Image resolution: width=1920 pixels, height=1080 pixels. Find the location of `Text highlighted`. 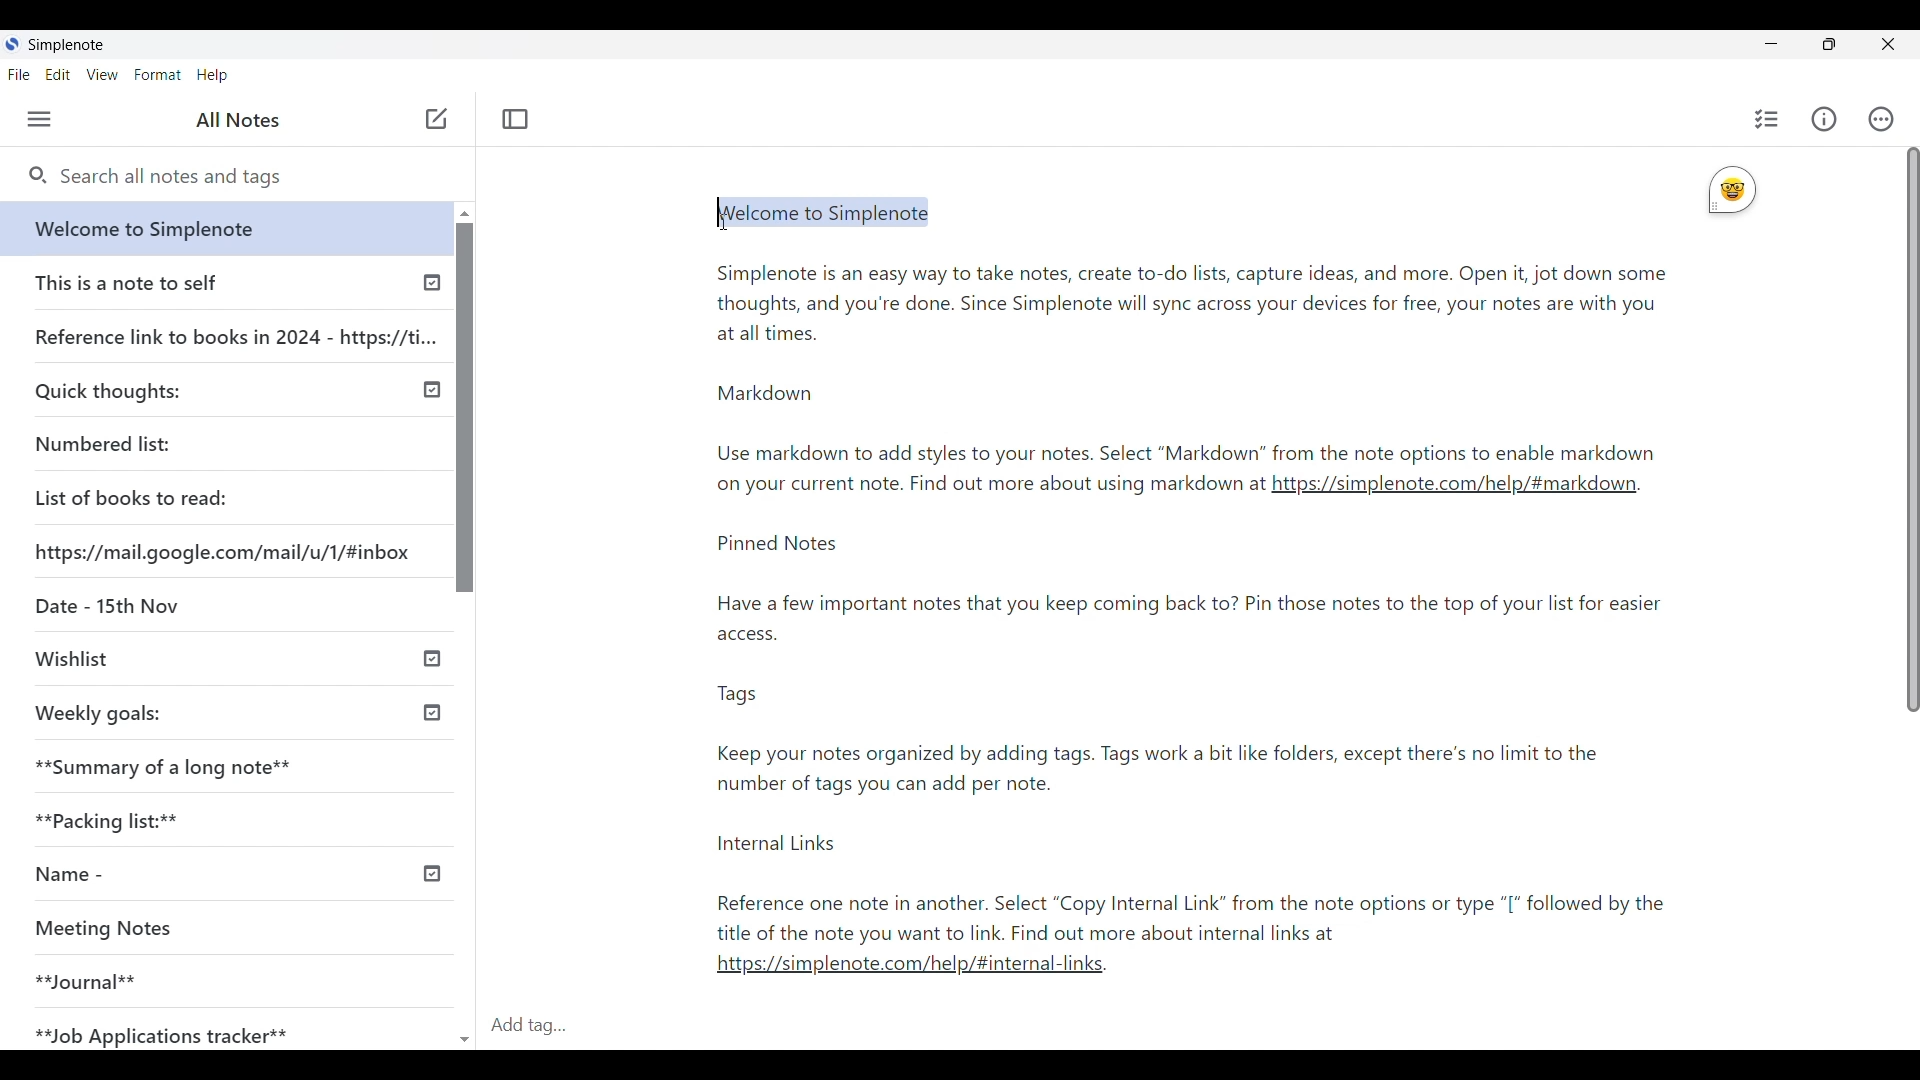

Text highlighted is located at coordinates (813, 212).